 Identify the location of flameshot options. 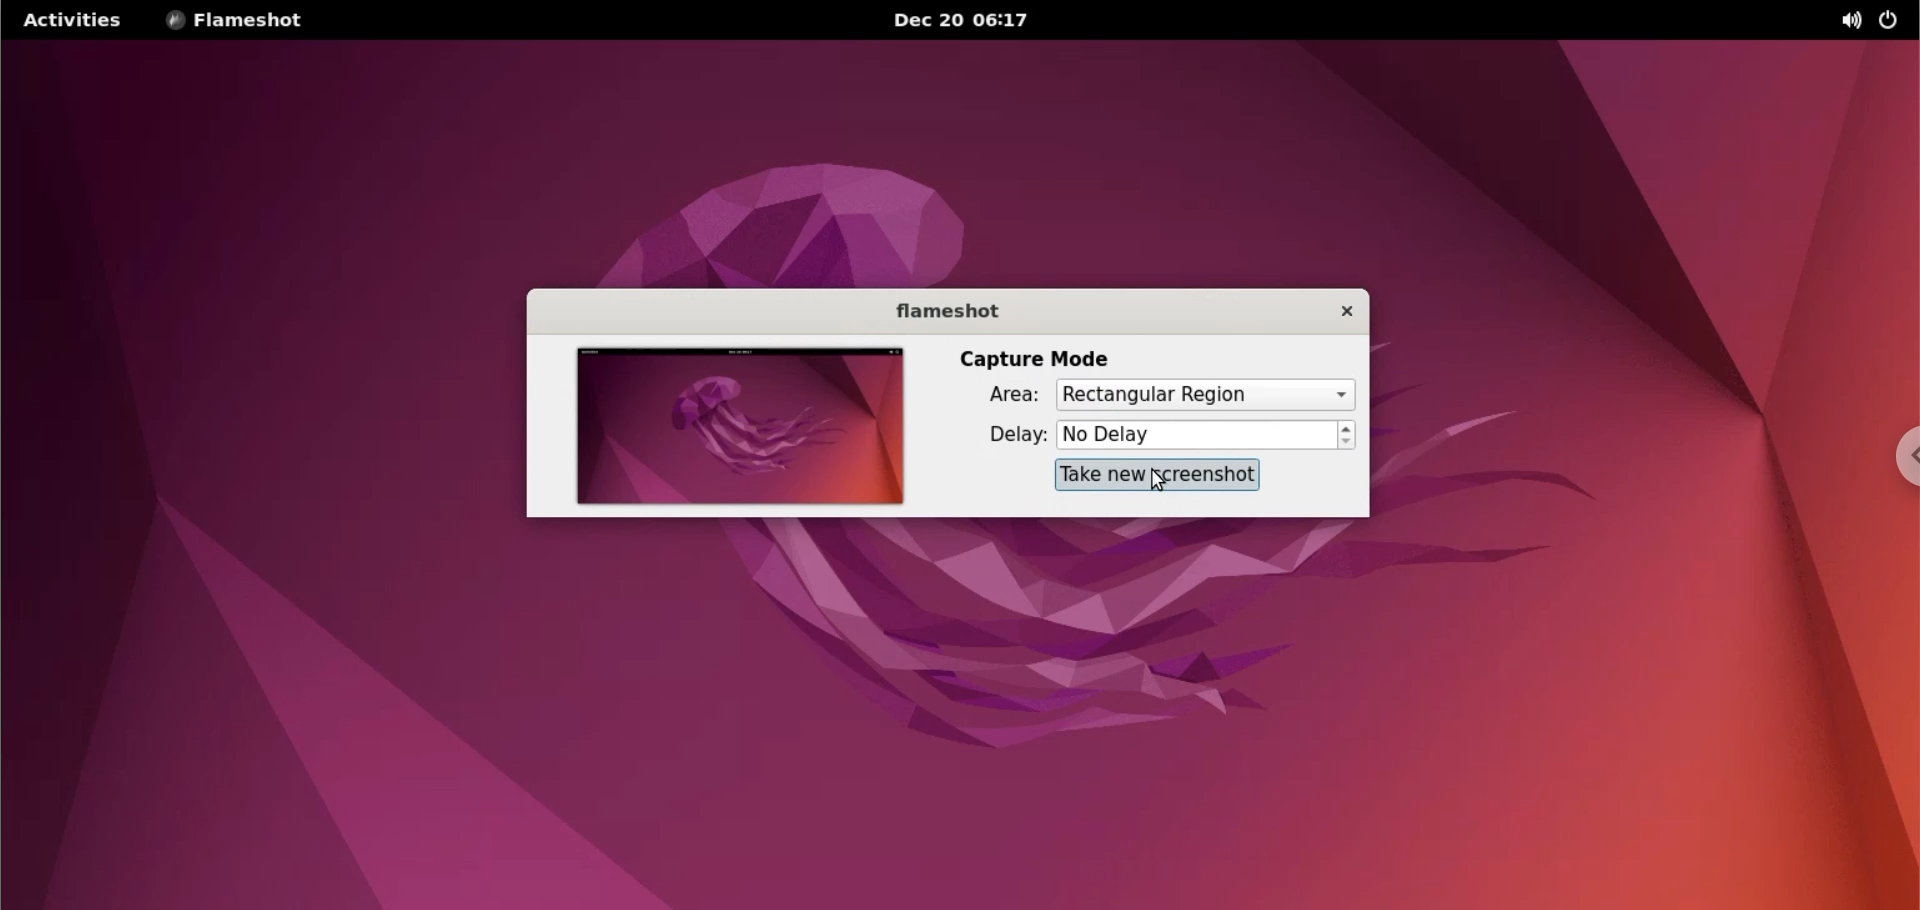
(255, 21).